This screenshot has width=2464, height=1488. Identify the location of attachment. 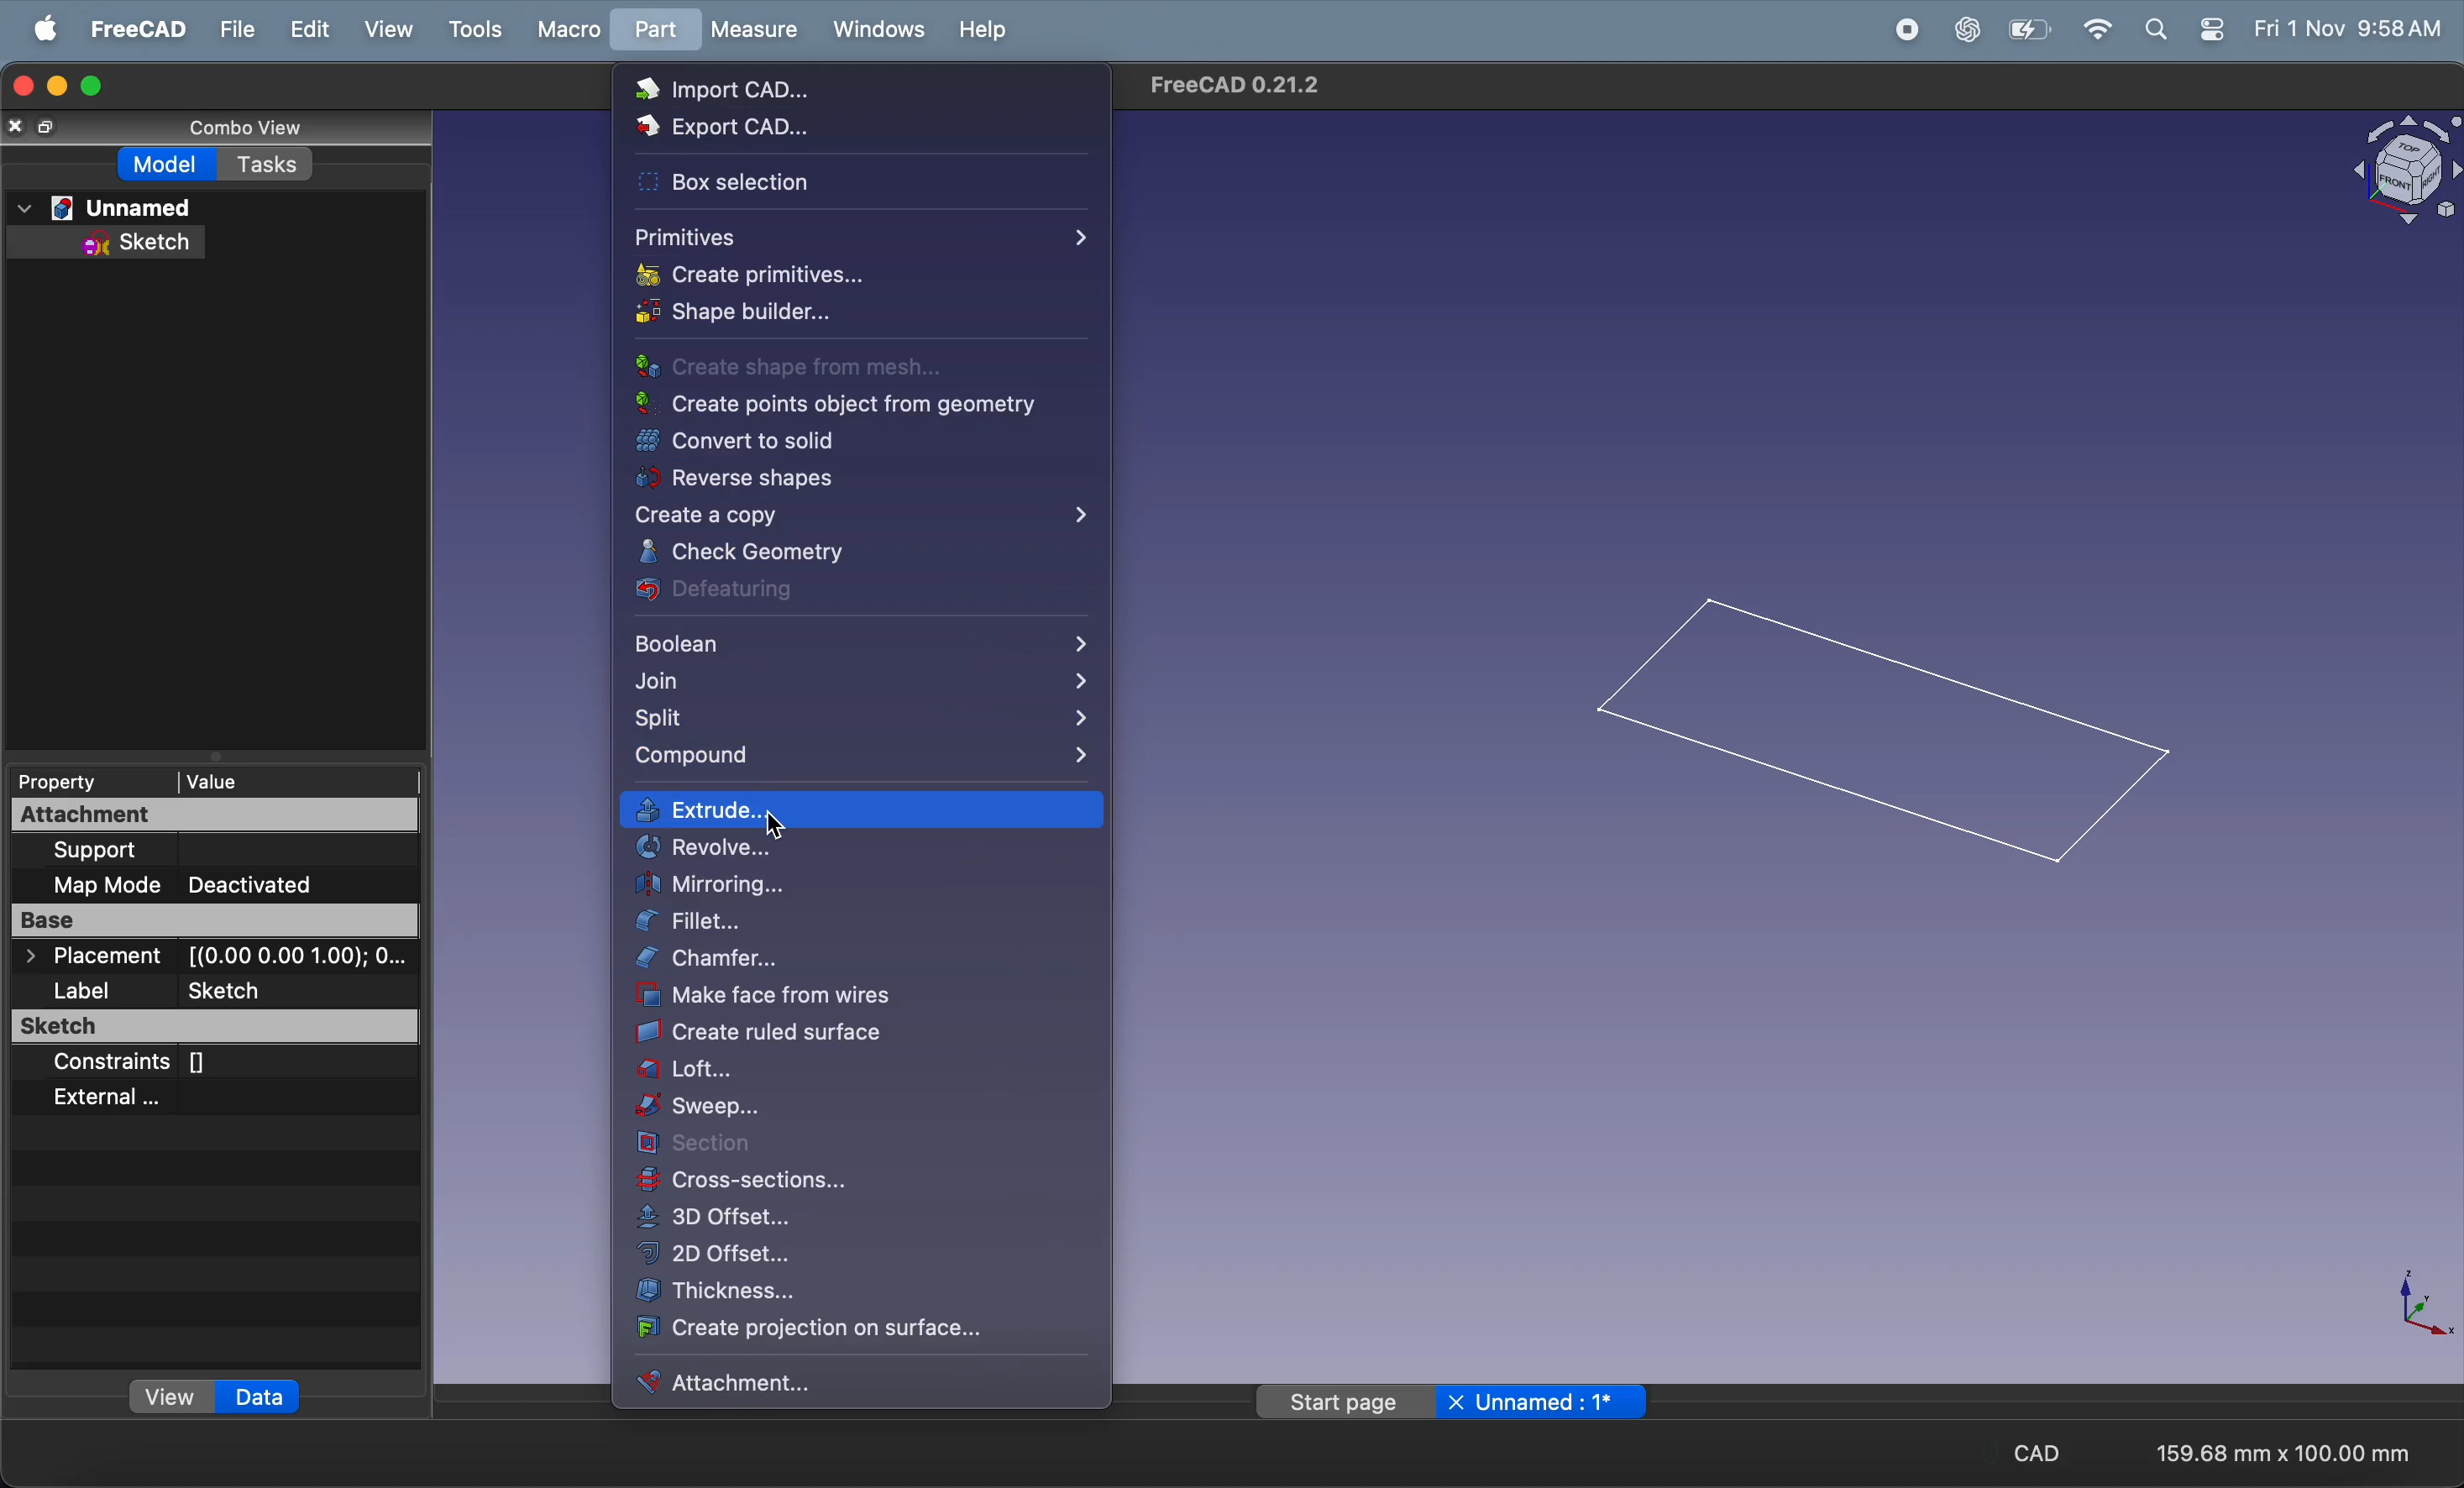
(133, 818).